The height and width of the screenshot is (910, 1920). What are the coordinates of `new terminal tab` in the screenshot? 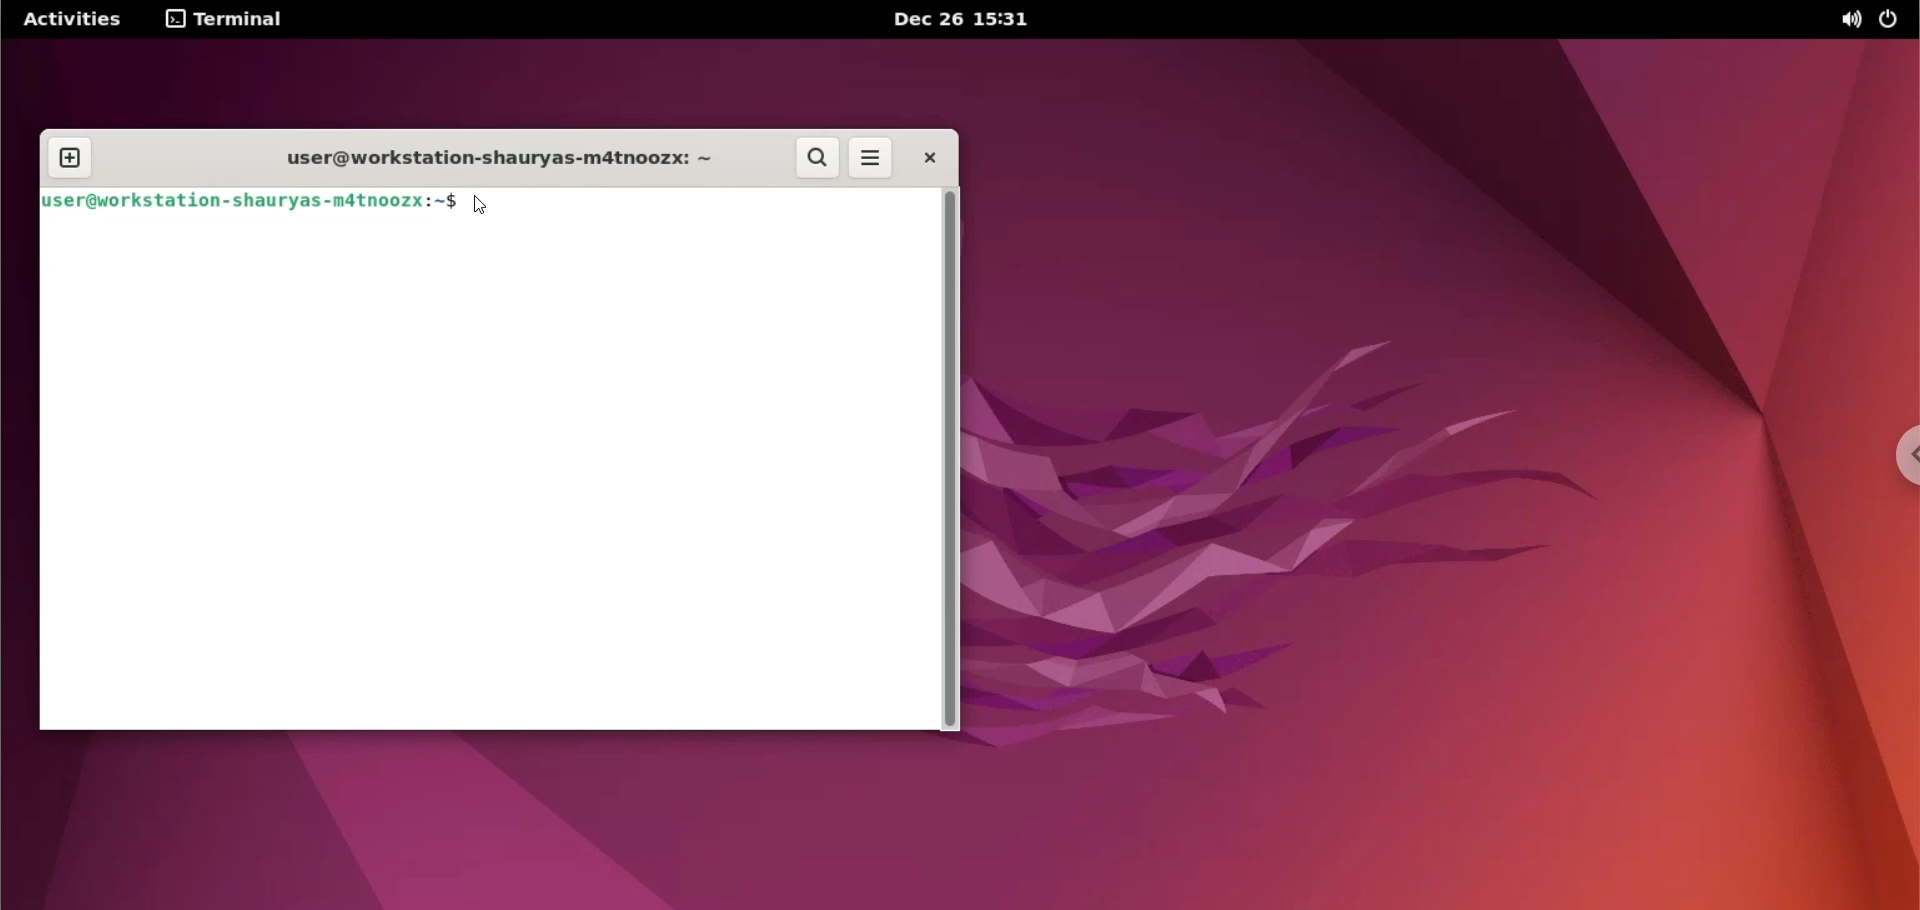 It's located at (74, 149).